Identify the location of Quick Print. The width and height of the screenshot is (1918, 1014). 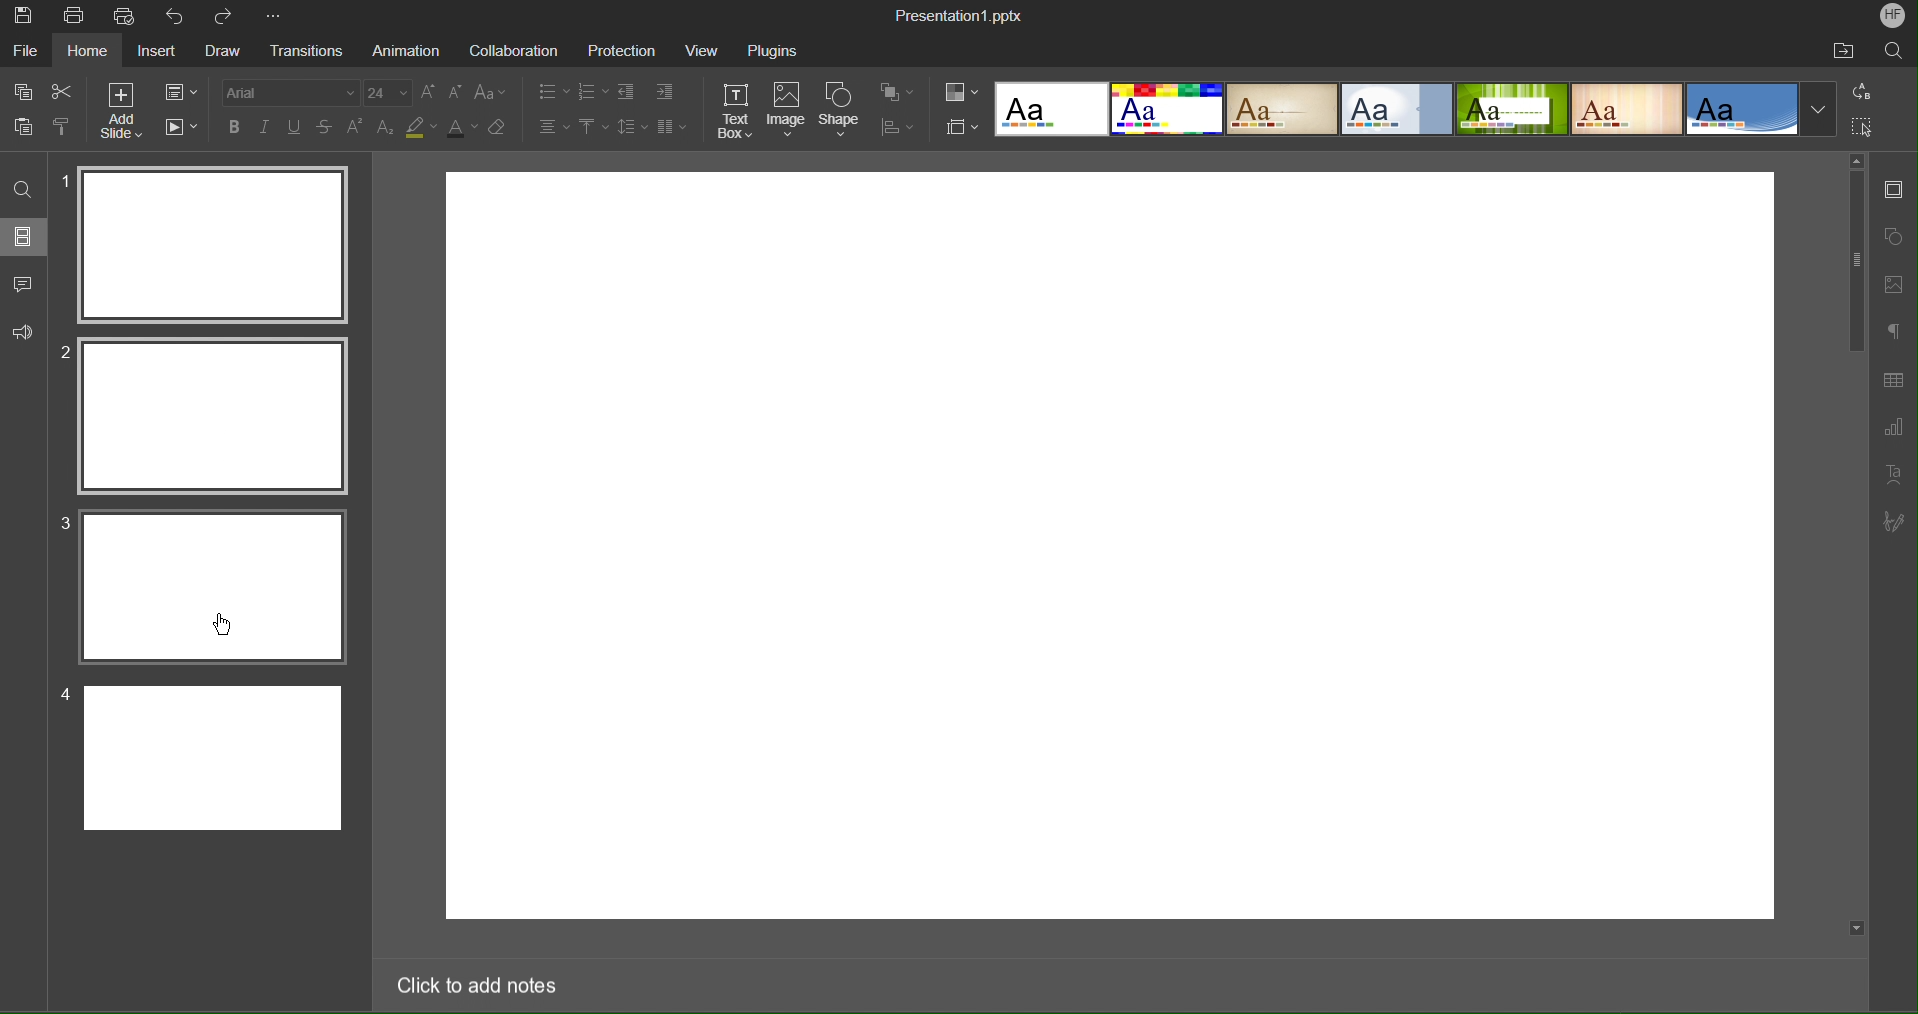
(127, 17).